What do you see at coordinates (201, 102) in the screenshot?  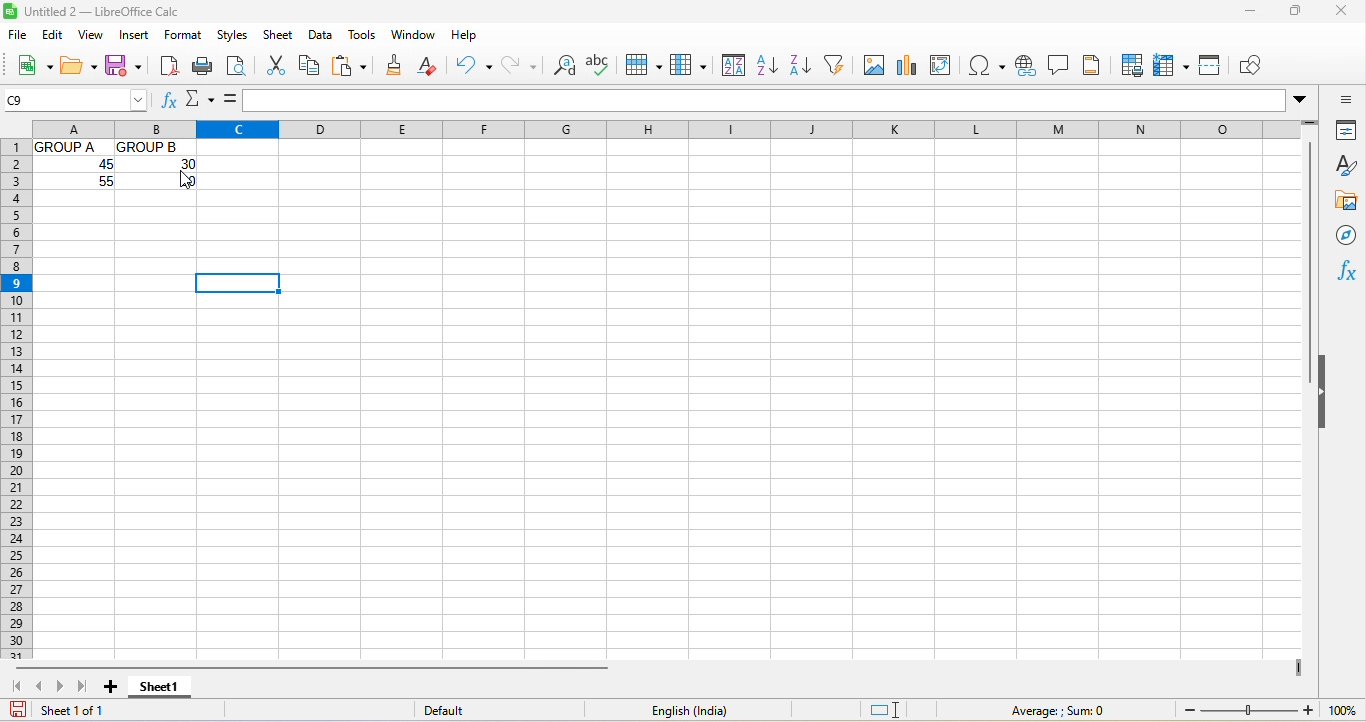 I see `select function` at bounding box center [201, 102].